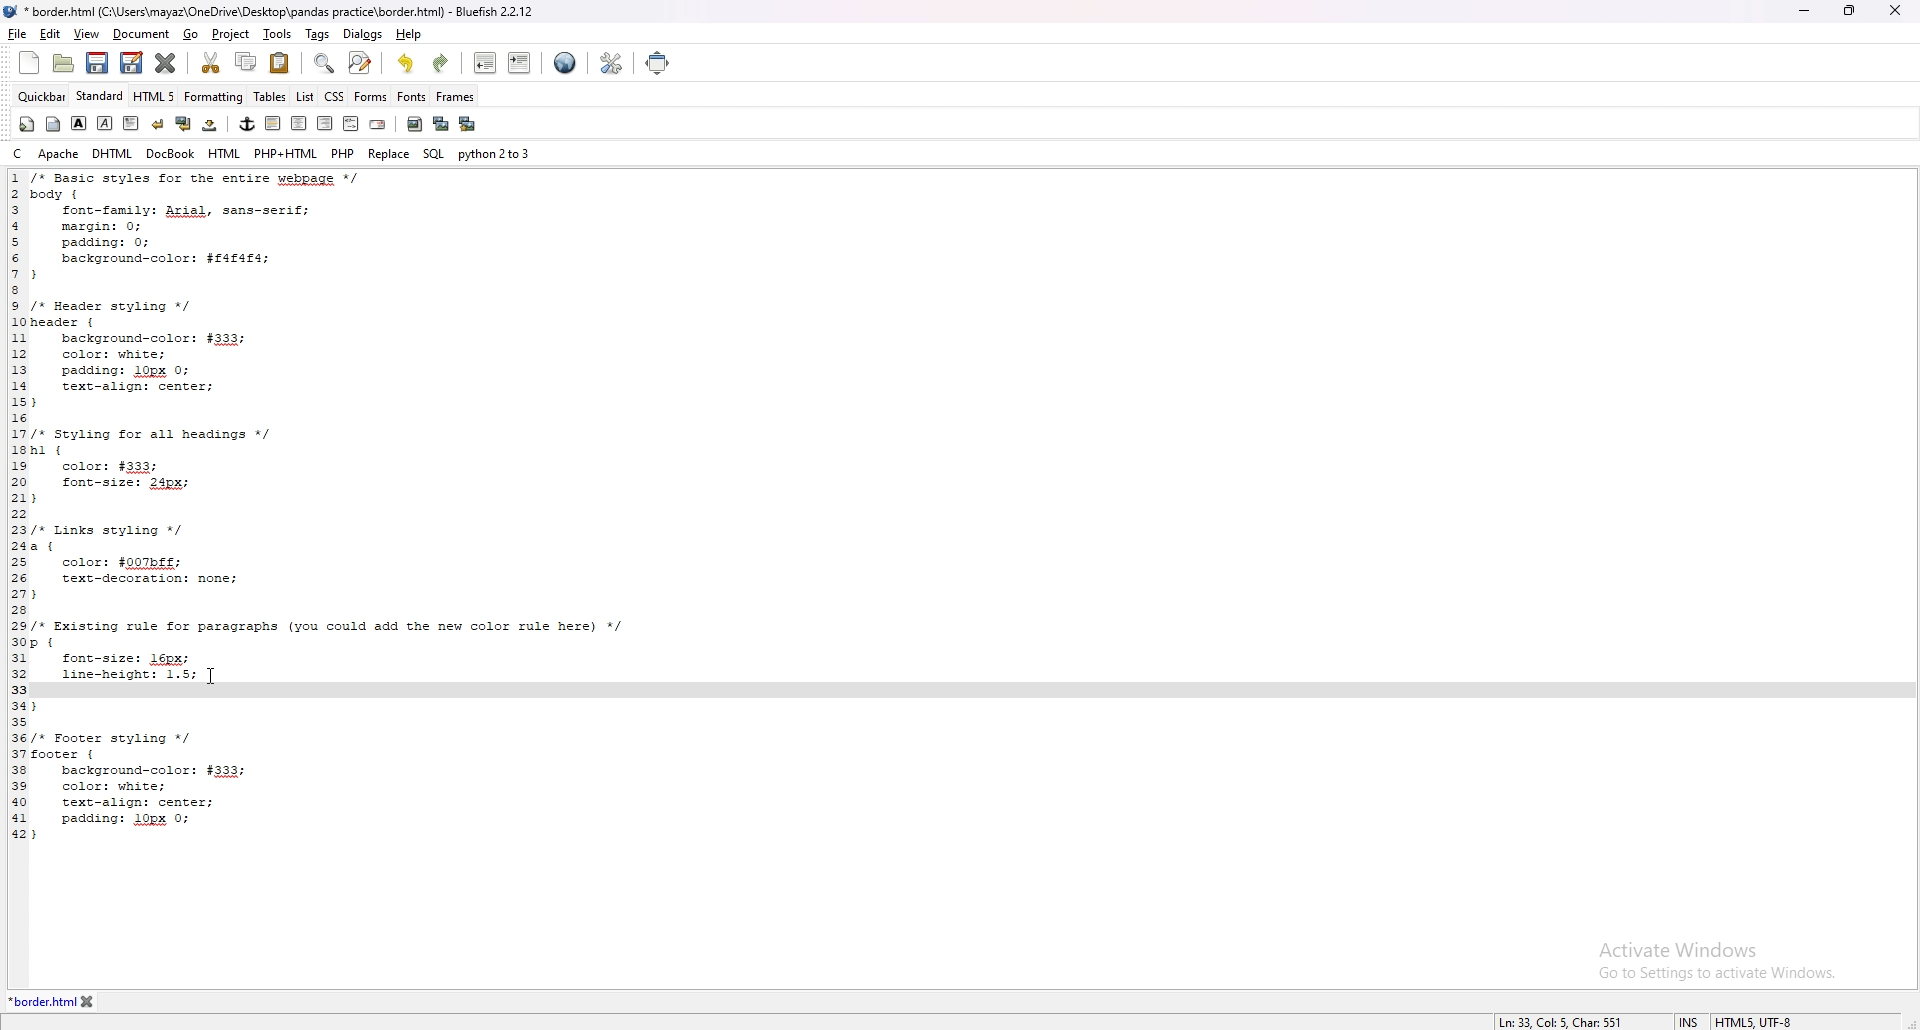 This screenshot has height=1030, width=1920. I want to click on python 2to3, so click(495, 154).